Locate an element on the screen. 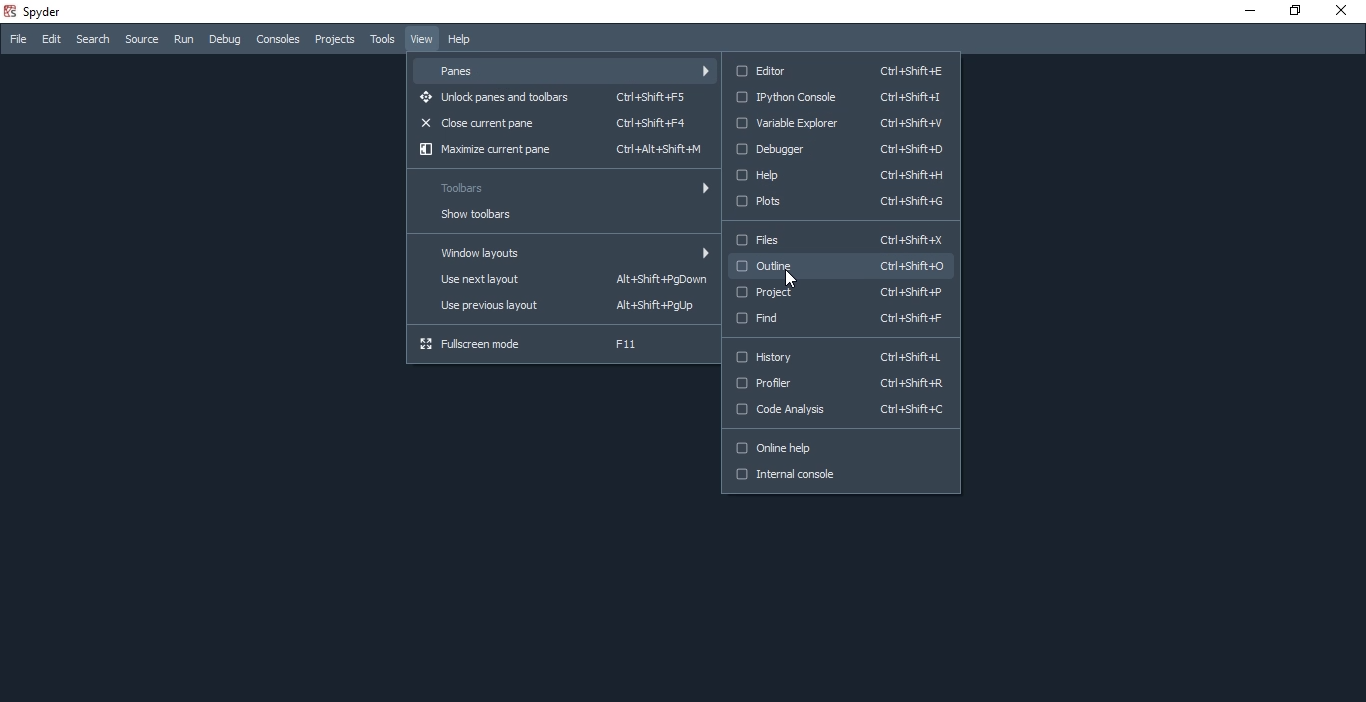 The image size is (1366, 702). Edit is located at coordinates (52, 41).